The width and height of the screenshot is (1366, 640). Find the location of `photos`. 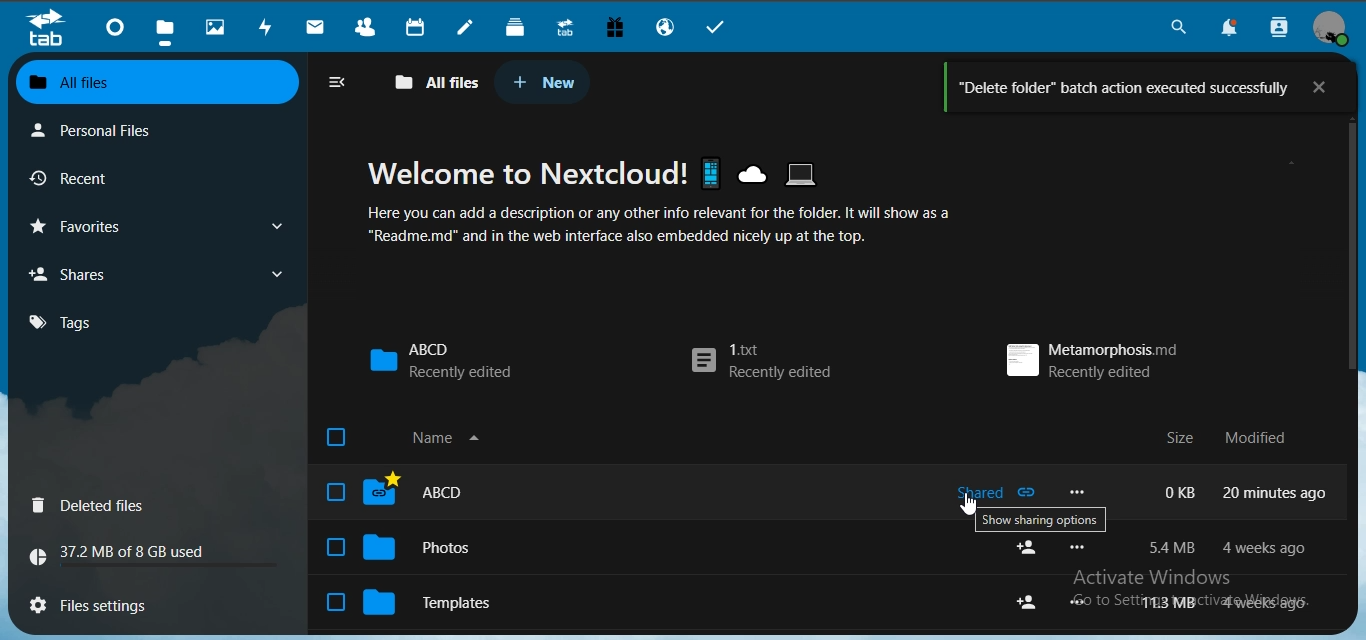

photos is located at coordinates (464, 599).